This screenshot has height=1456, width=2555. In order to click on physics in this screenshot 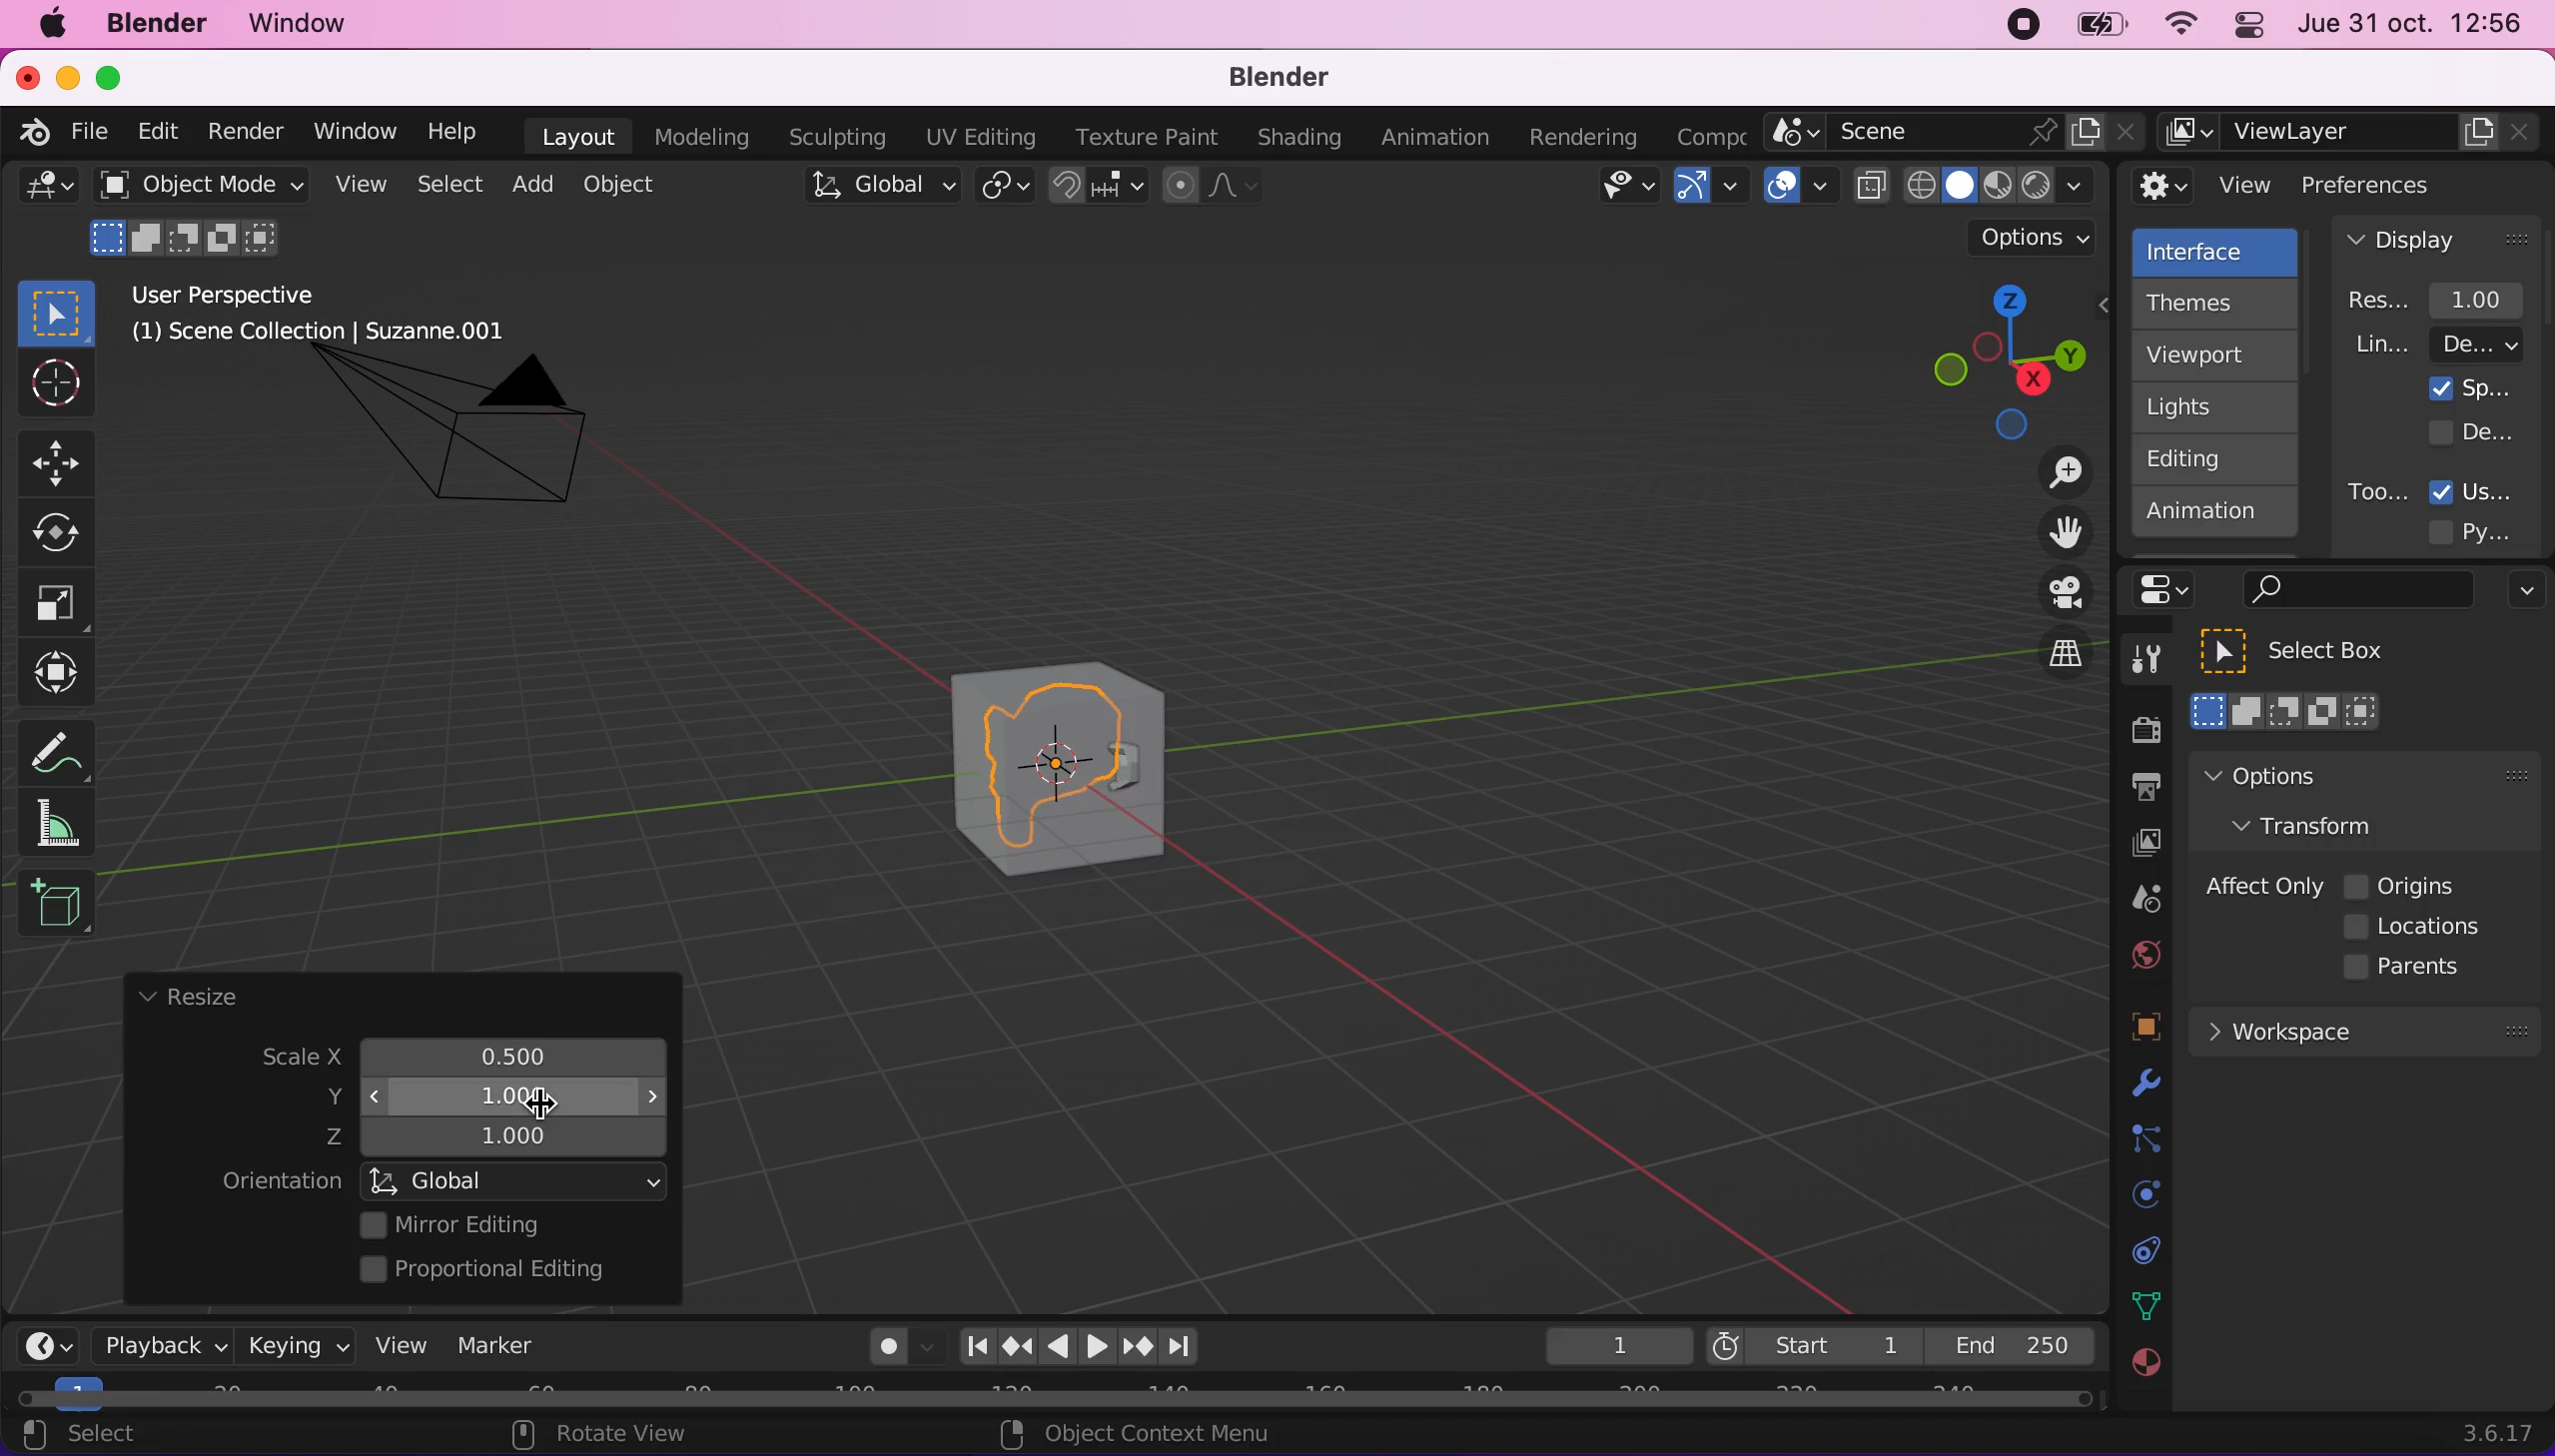, I will do `click(2141, 1085)`.